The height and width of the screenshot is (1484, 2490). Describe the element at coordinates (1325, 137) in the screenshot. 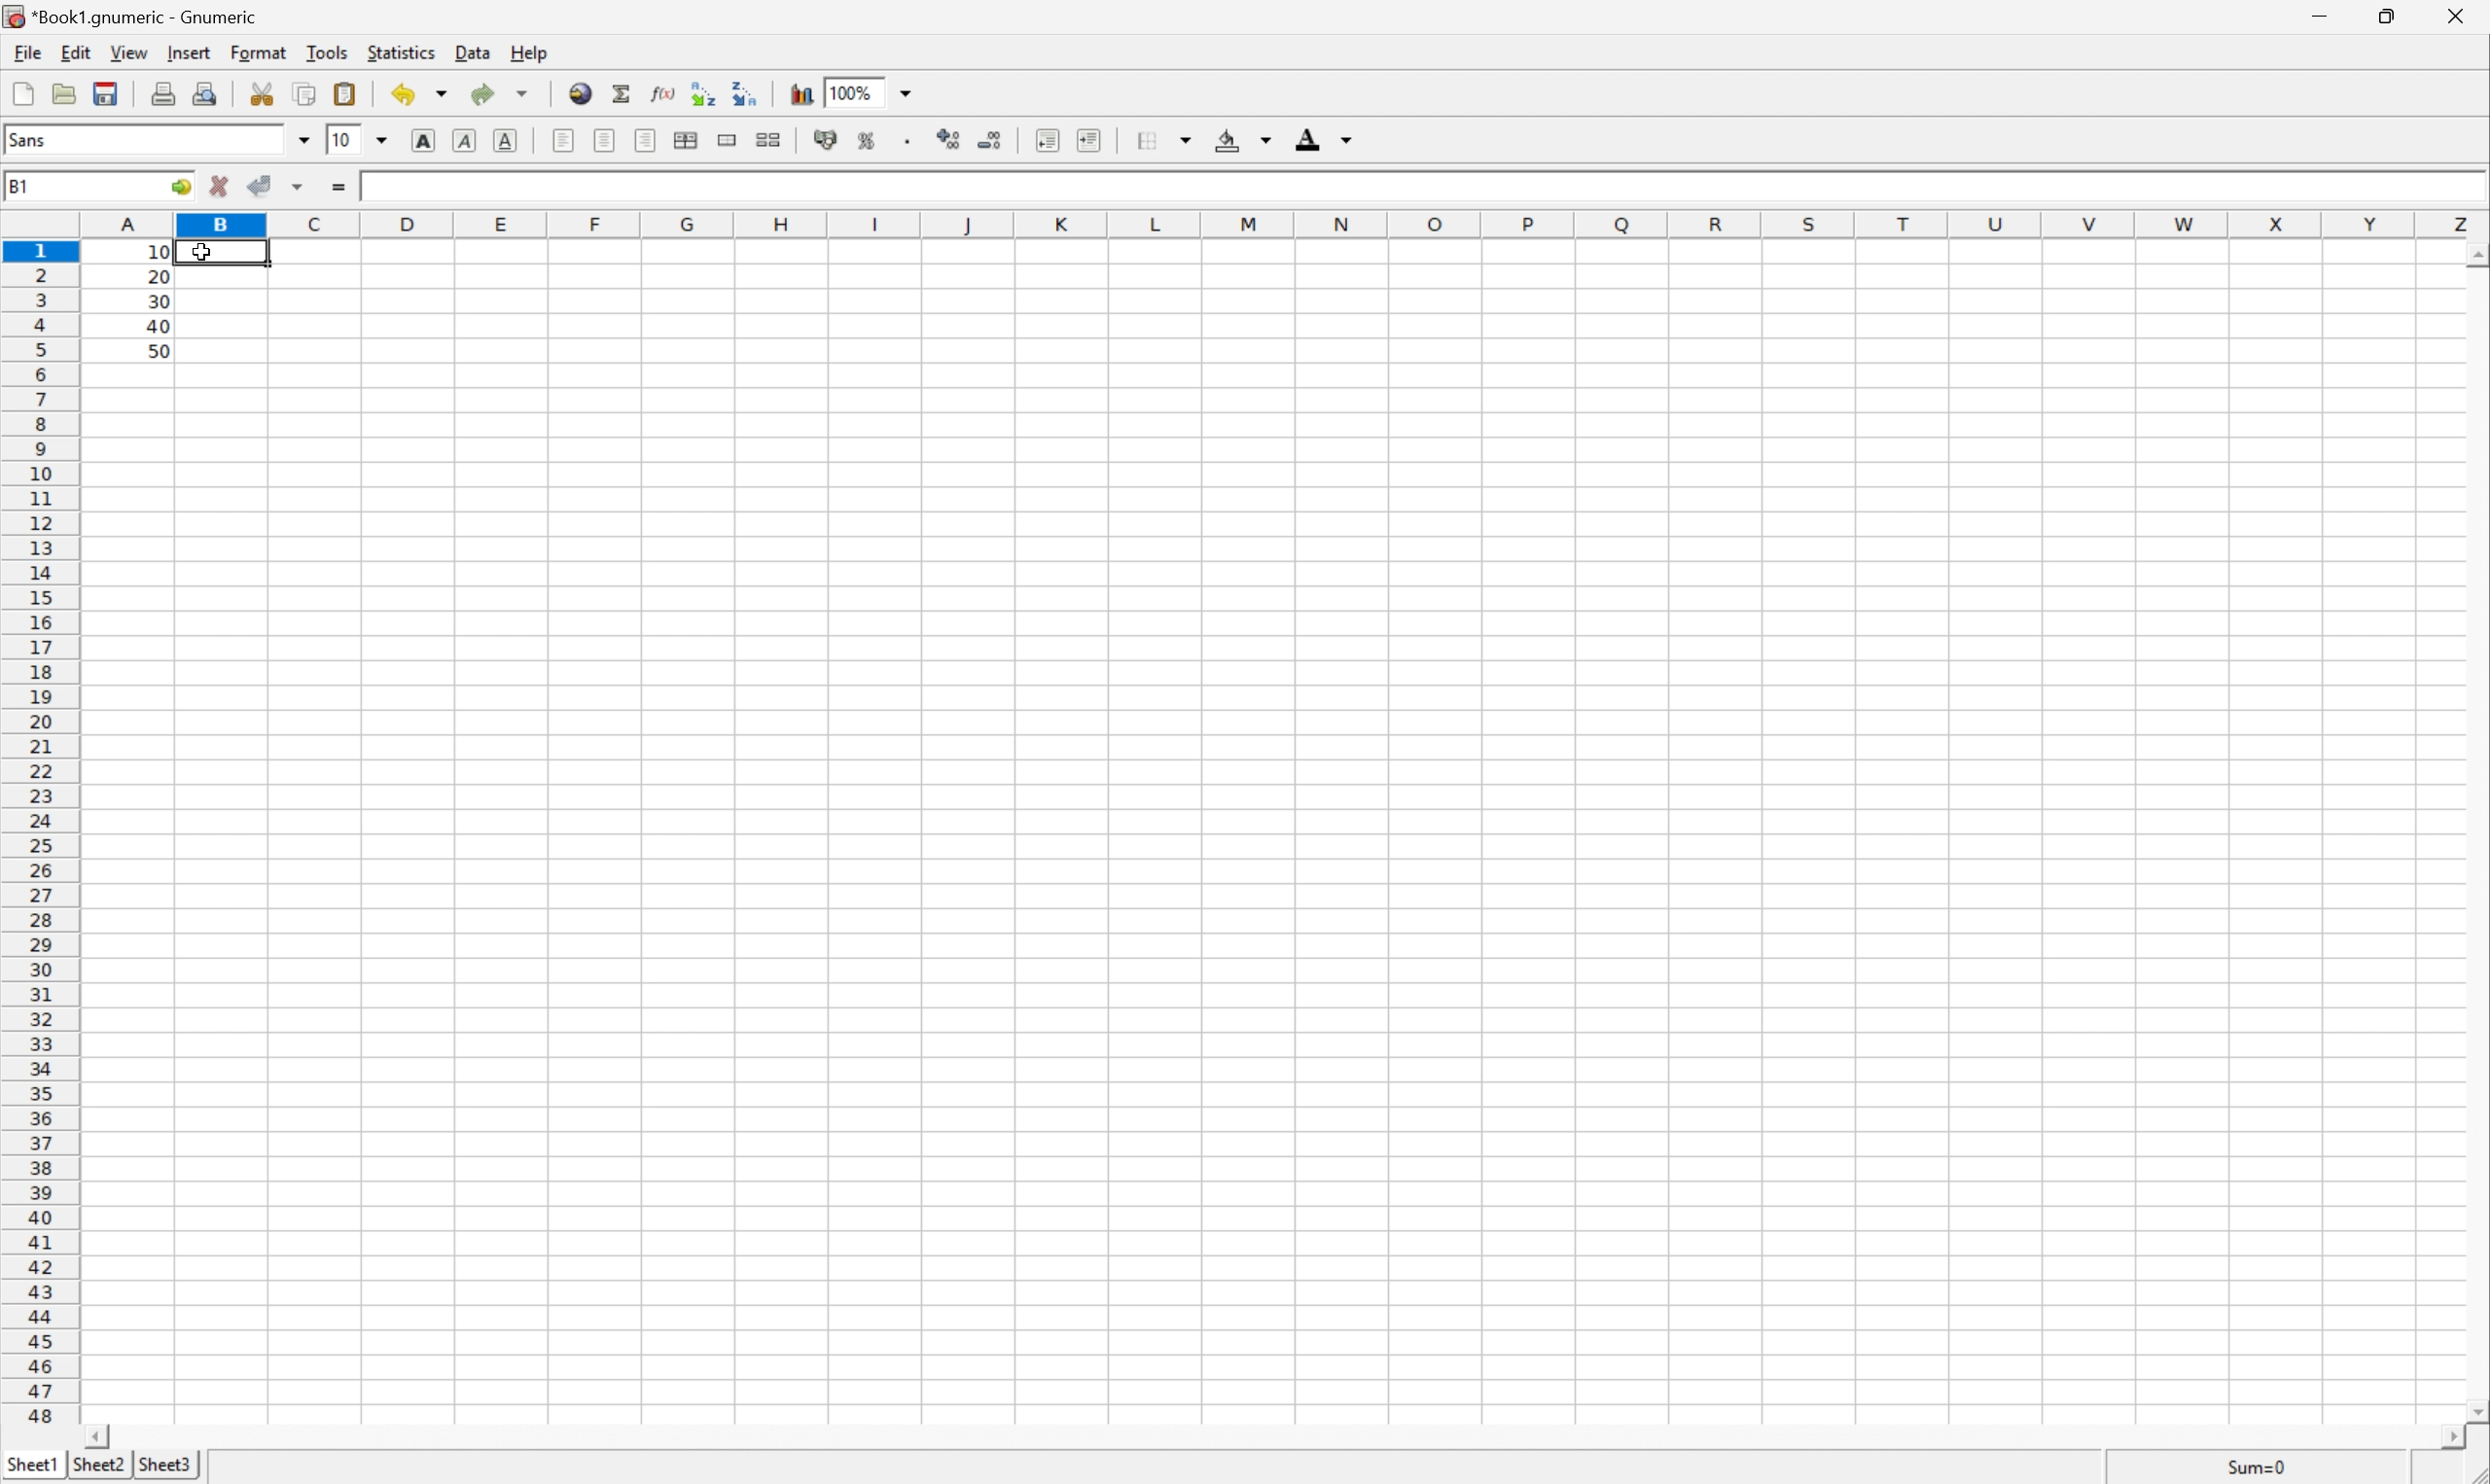

I see `Foreground` at that location.